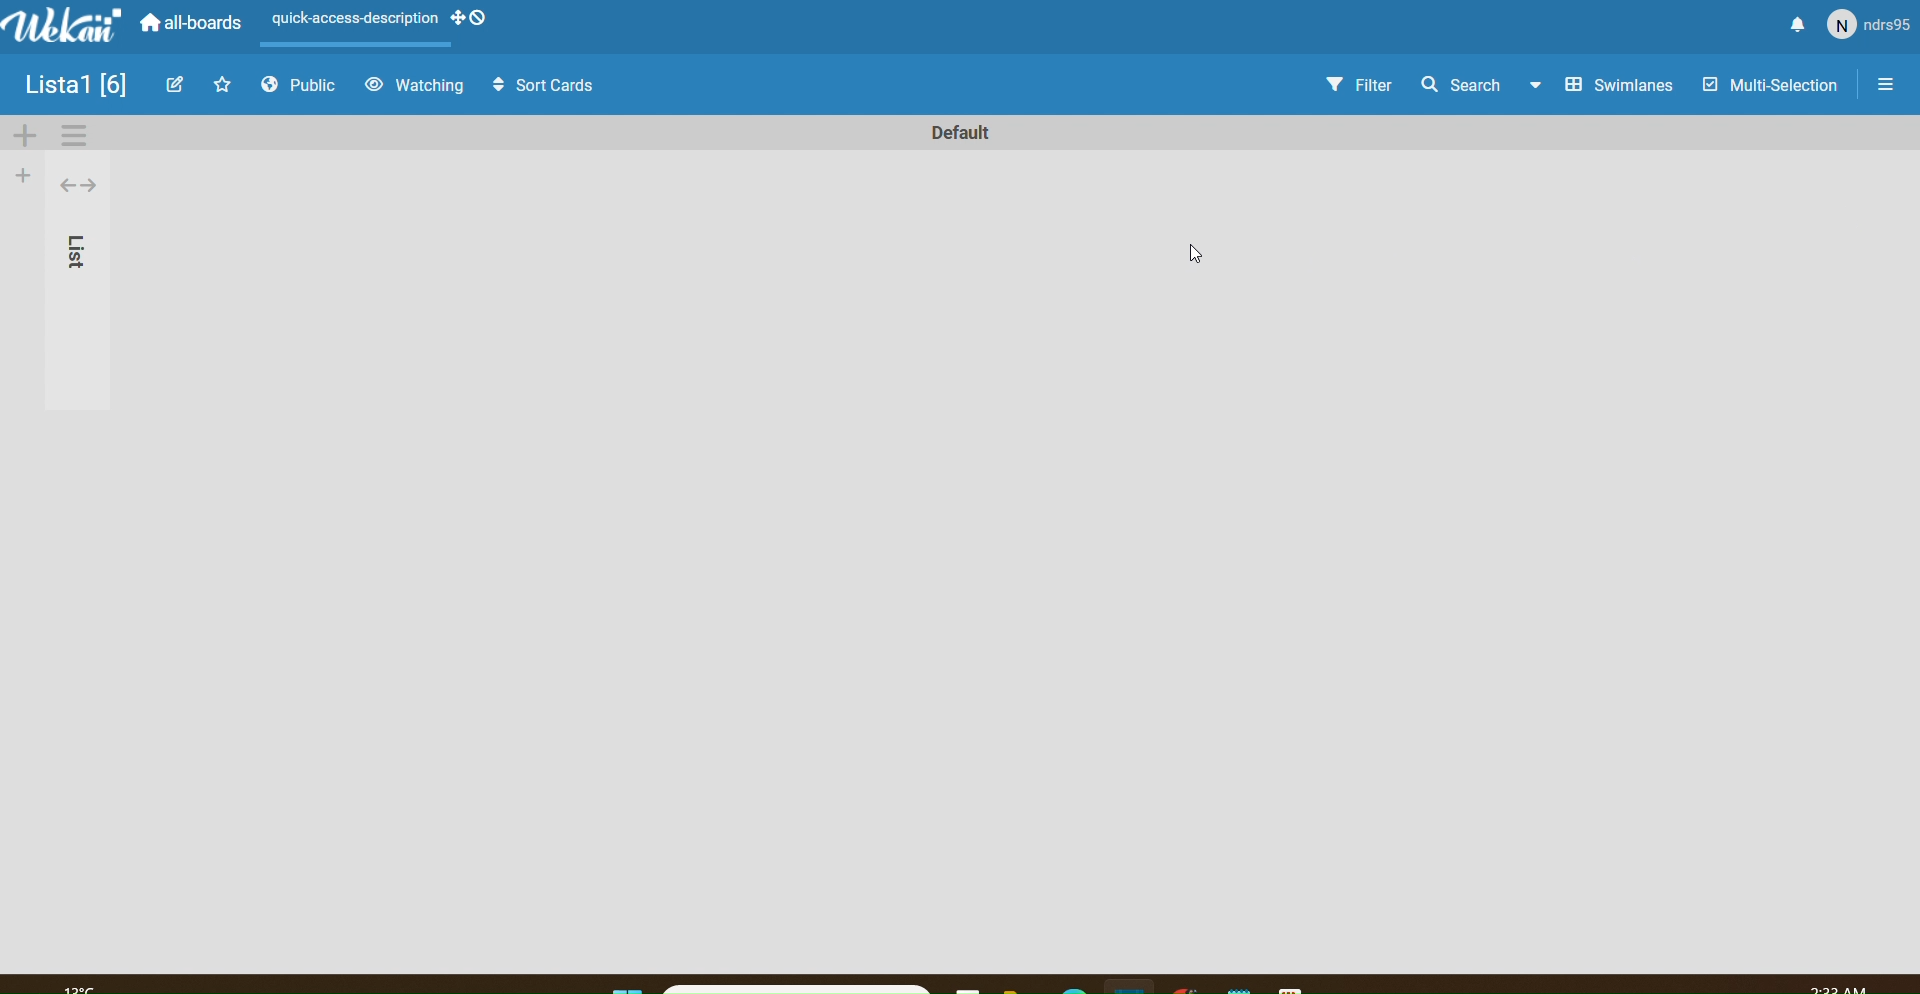  Describe the element at coordinates (1797, 29) in the screenshot. I see `Notify` at that location.